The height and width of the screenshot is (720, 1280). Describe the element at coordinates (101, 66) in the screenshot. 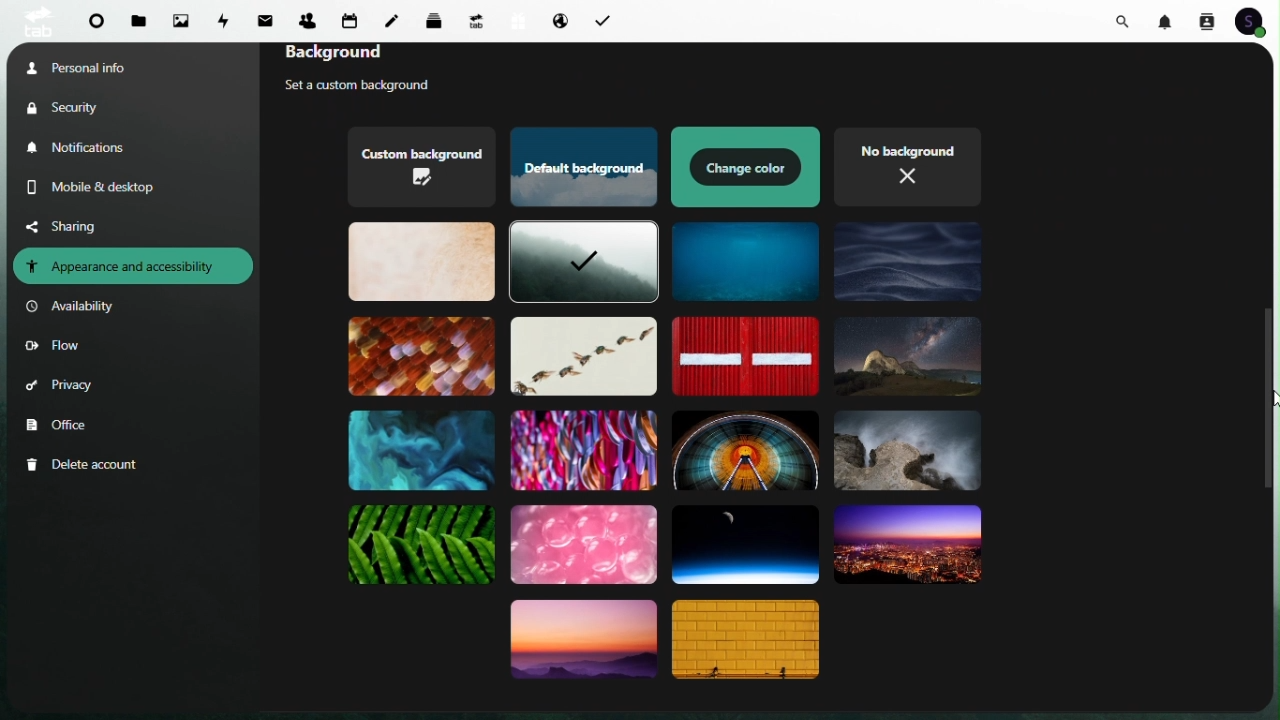

I see `personal info` at that location.